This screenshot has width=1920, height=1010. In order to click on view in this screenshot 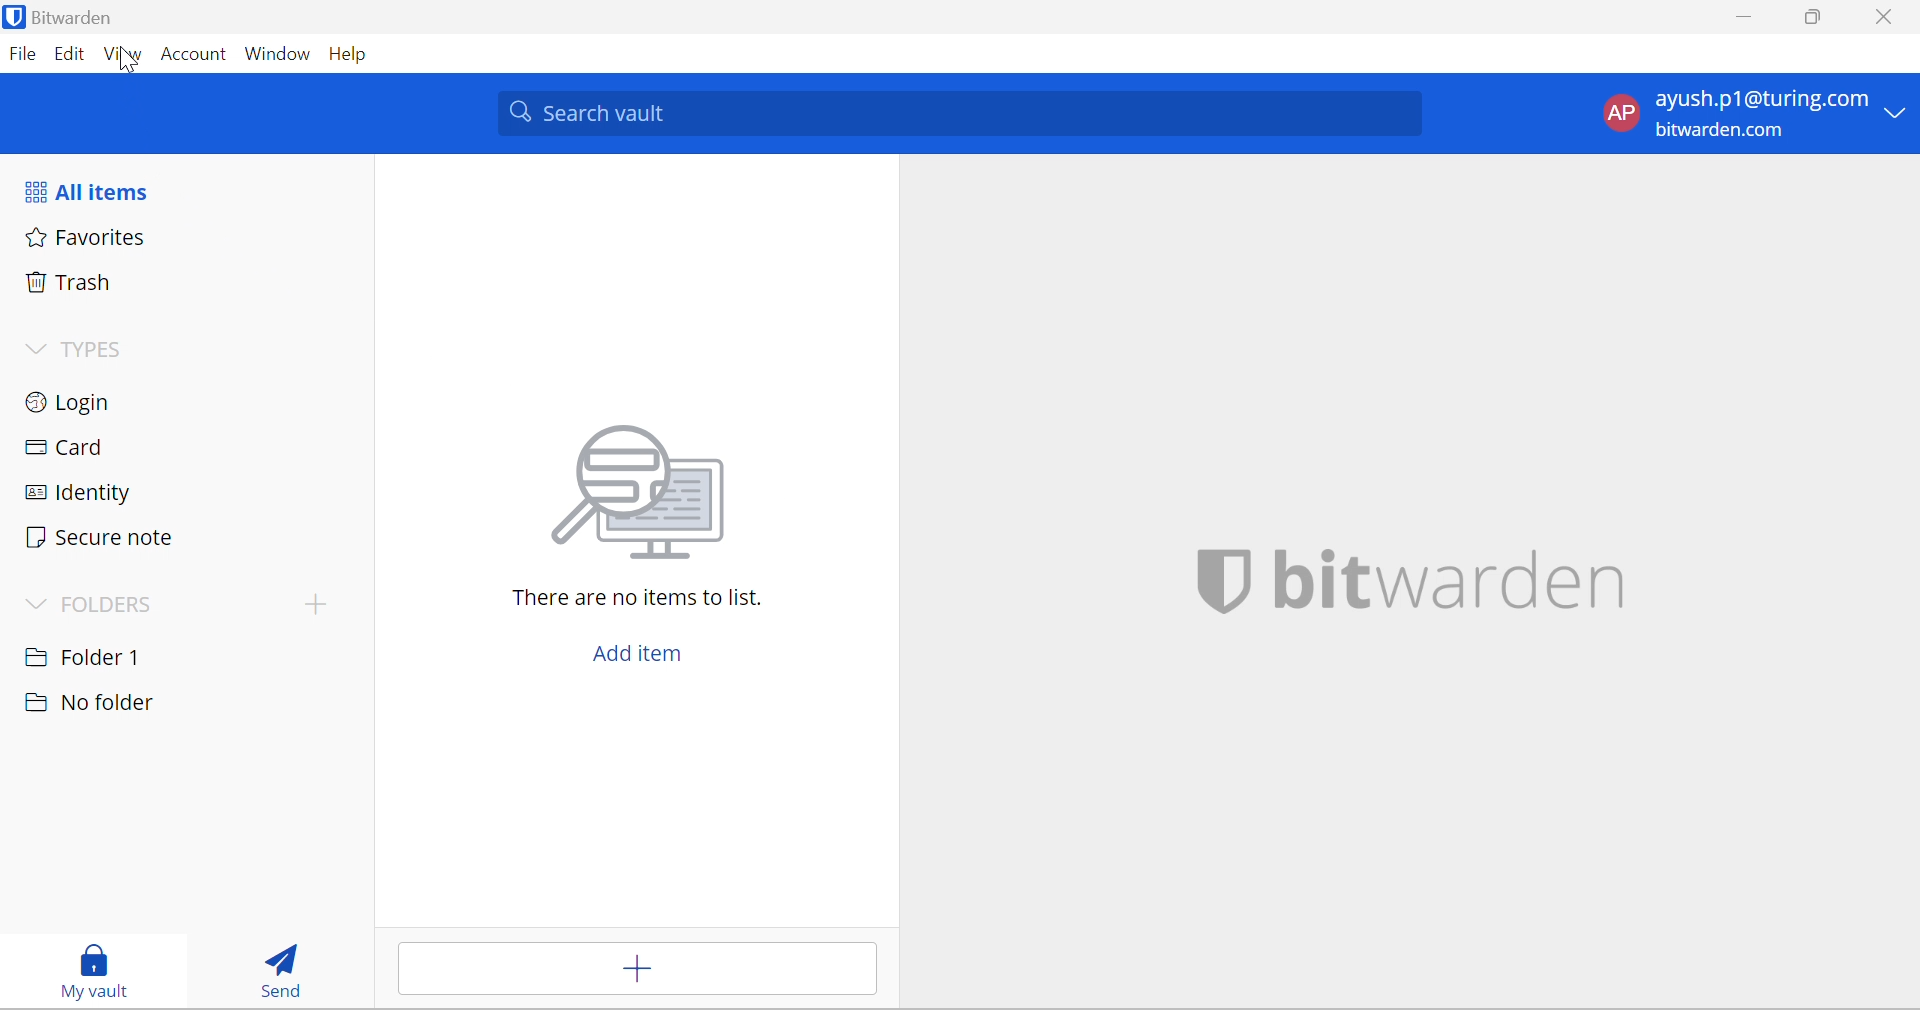, I will do `click(121, 54)`.